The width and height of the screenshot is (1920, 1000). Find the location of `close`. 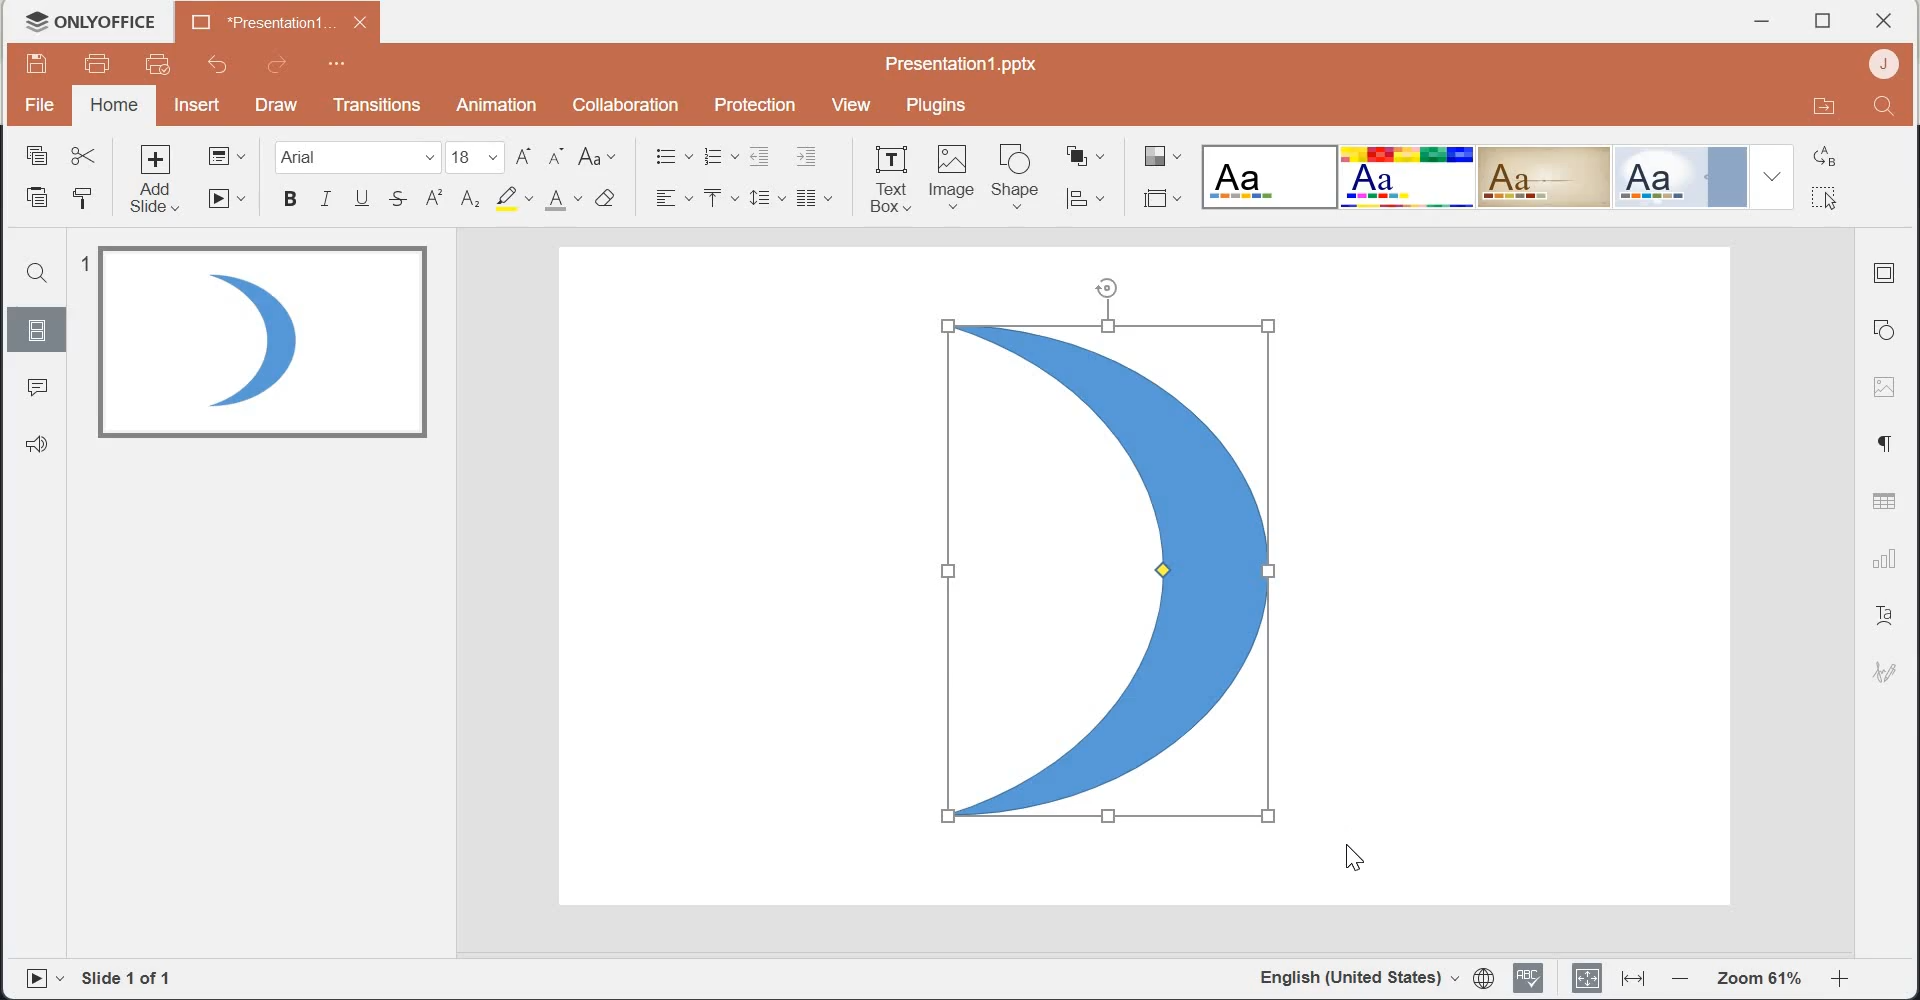

close is located at coordinates (1883, 20).